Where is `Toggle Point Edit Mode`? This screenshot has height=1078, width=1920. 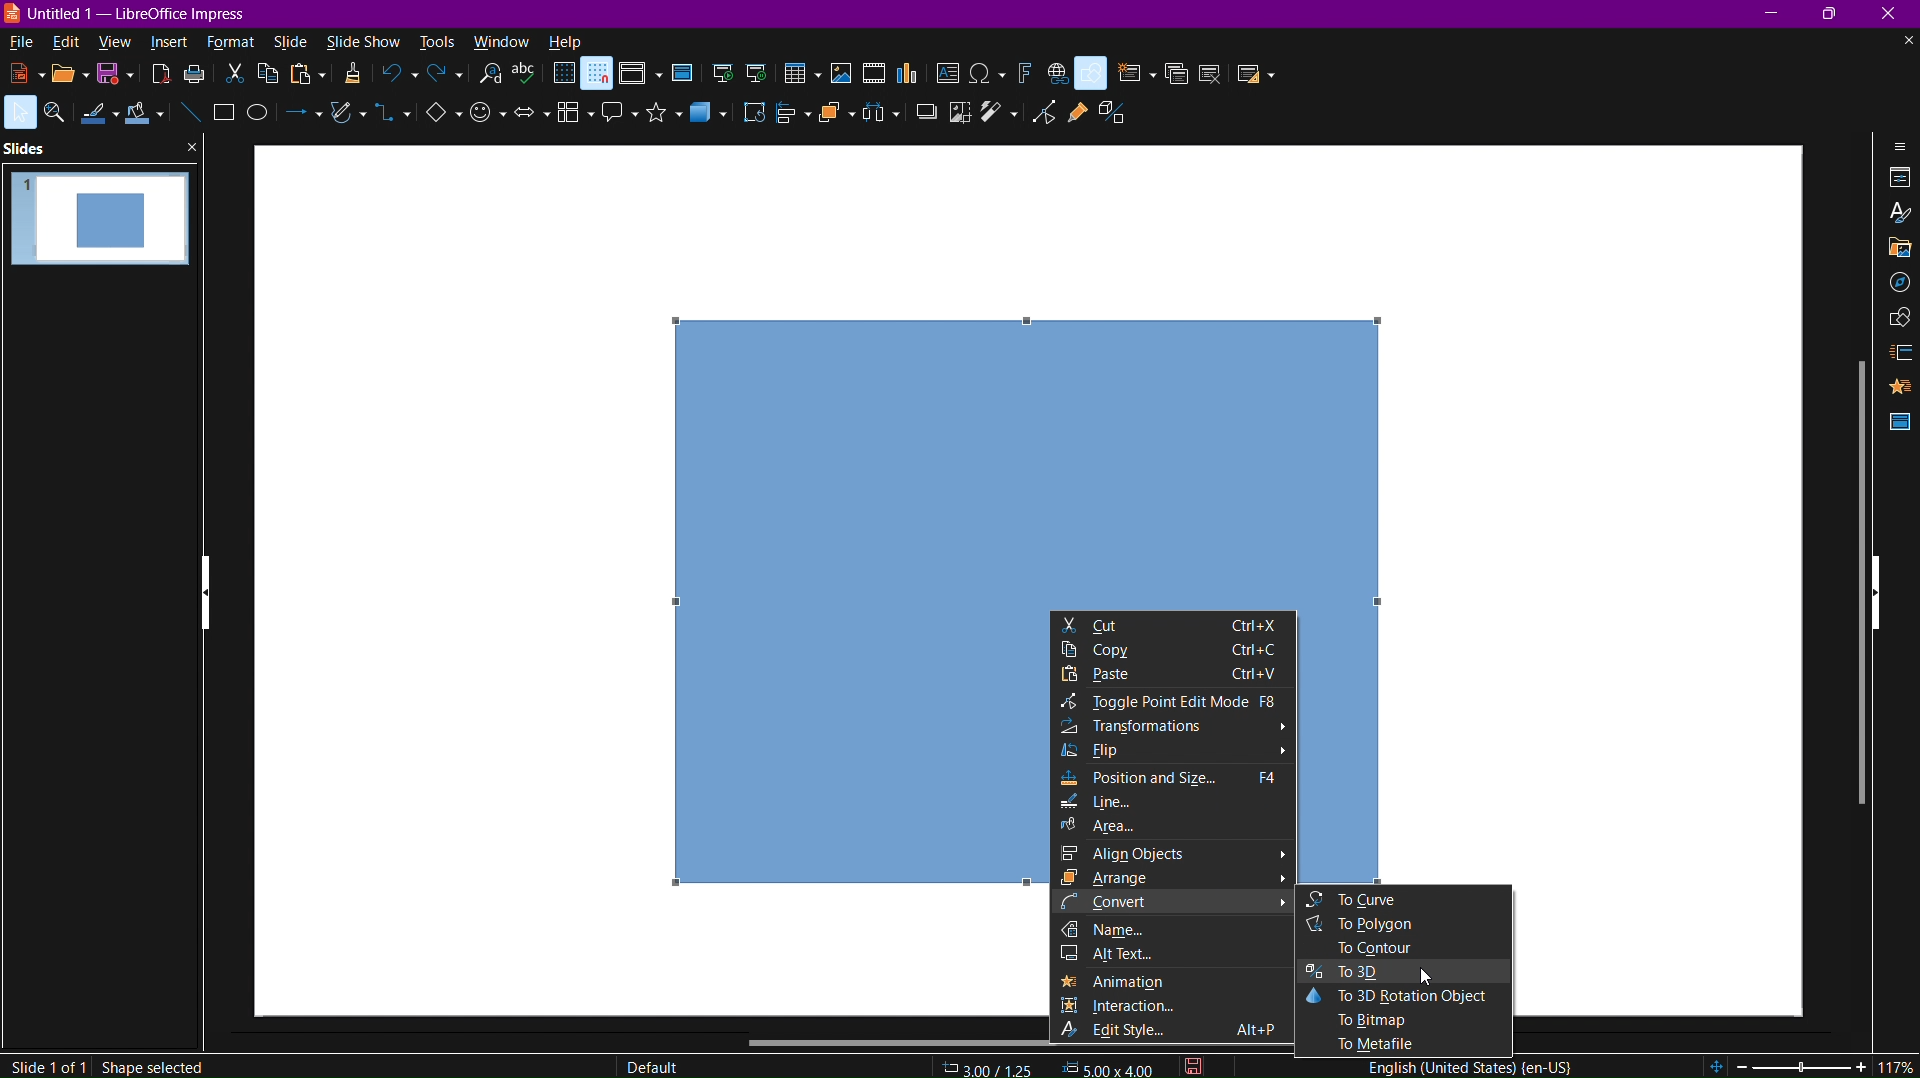 Toggle Point Edit Mode is located at coordinates (1049, 112).